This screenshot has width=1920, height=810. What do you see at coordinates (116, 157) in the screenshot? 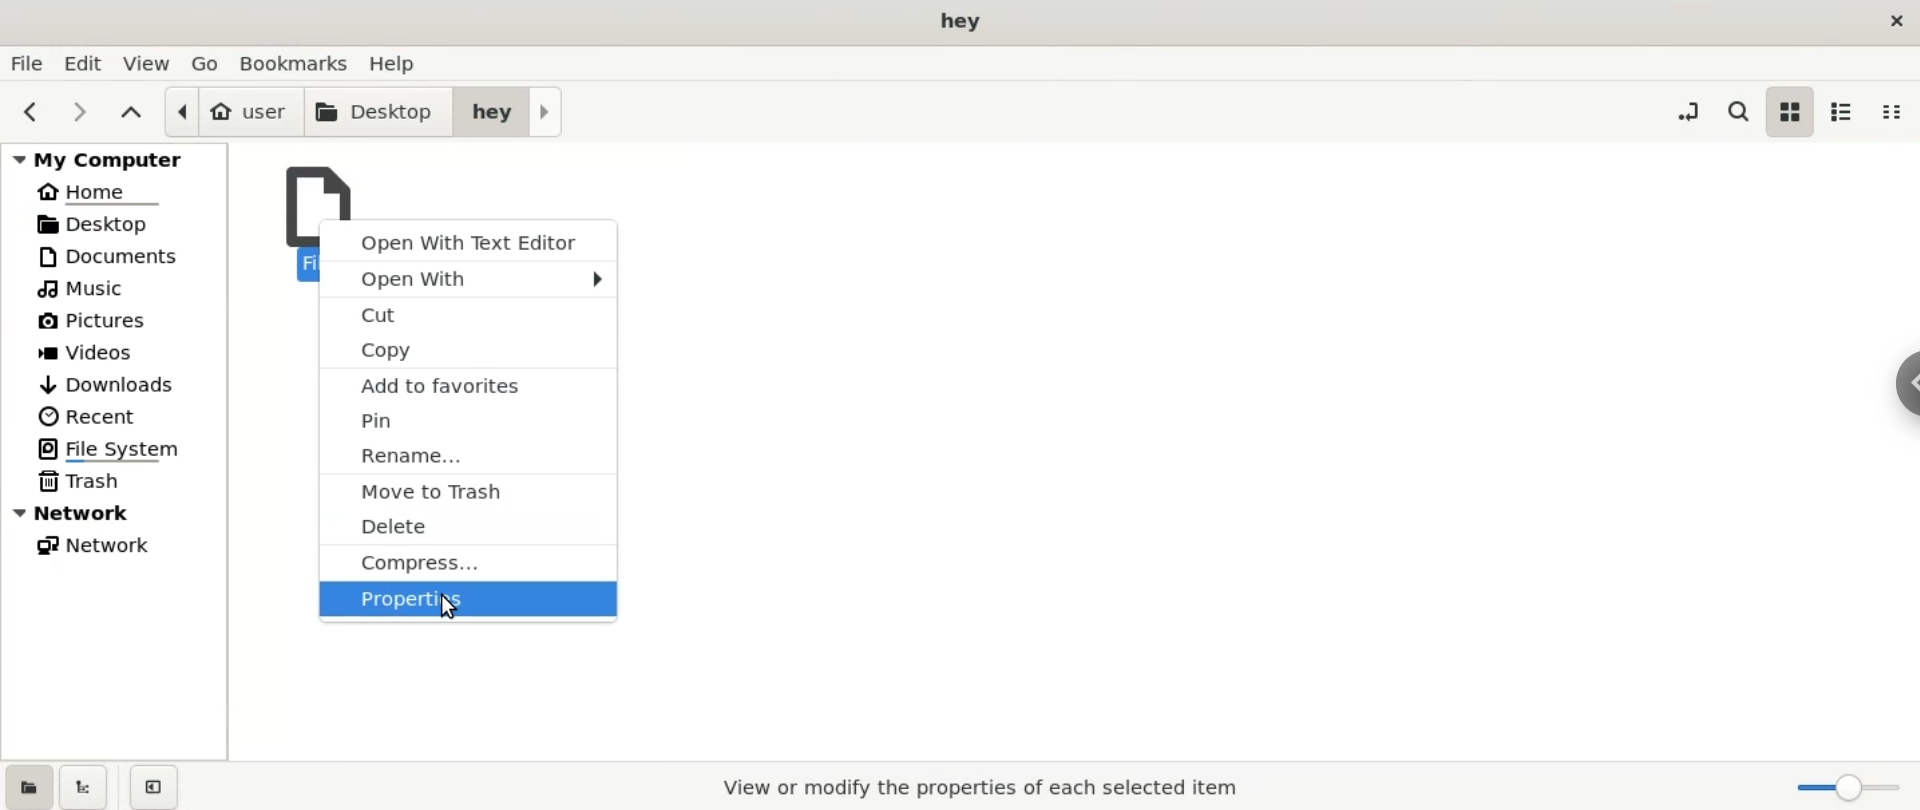
I see `mycomputre` at bounding box center [116, 157].